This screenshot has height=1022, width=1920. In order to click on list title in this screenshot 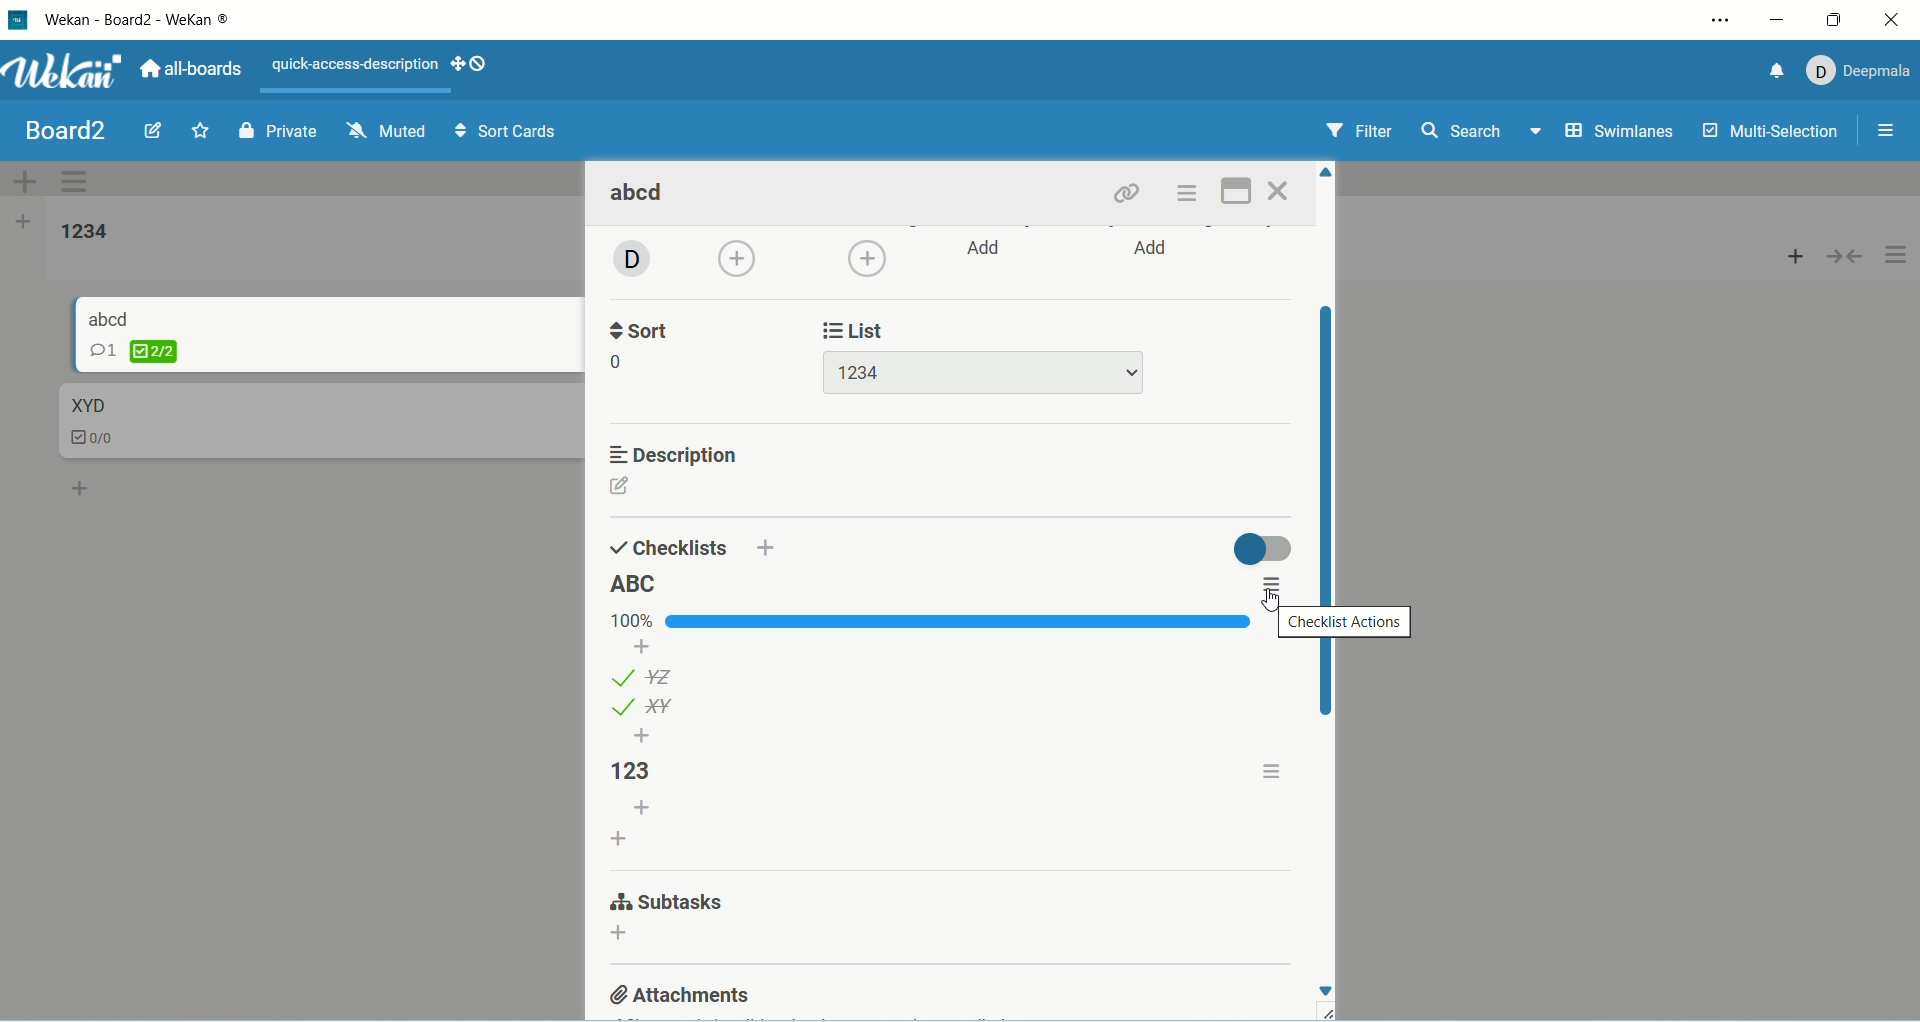, I will do `click(88, 232)`.